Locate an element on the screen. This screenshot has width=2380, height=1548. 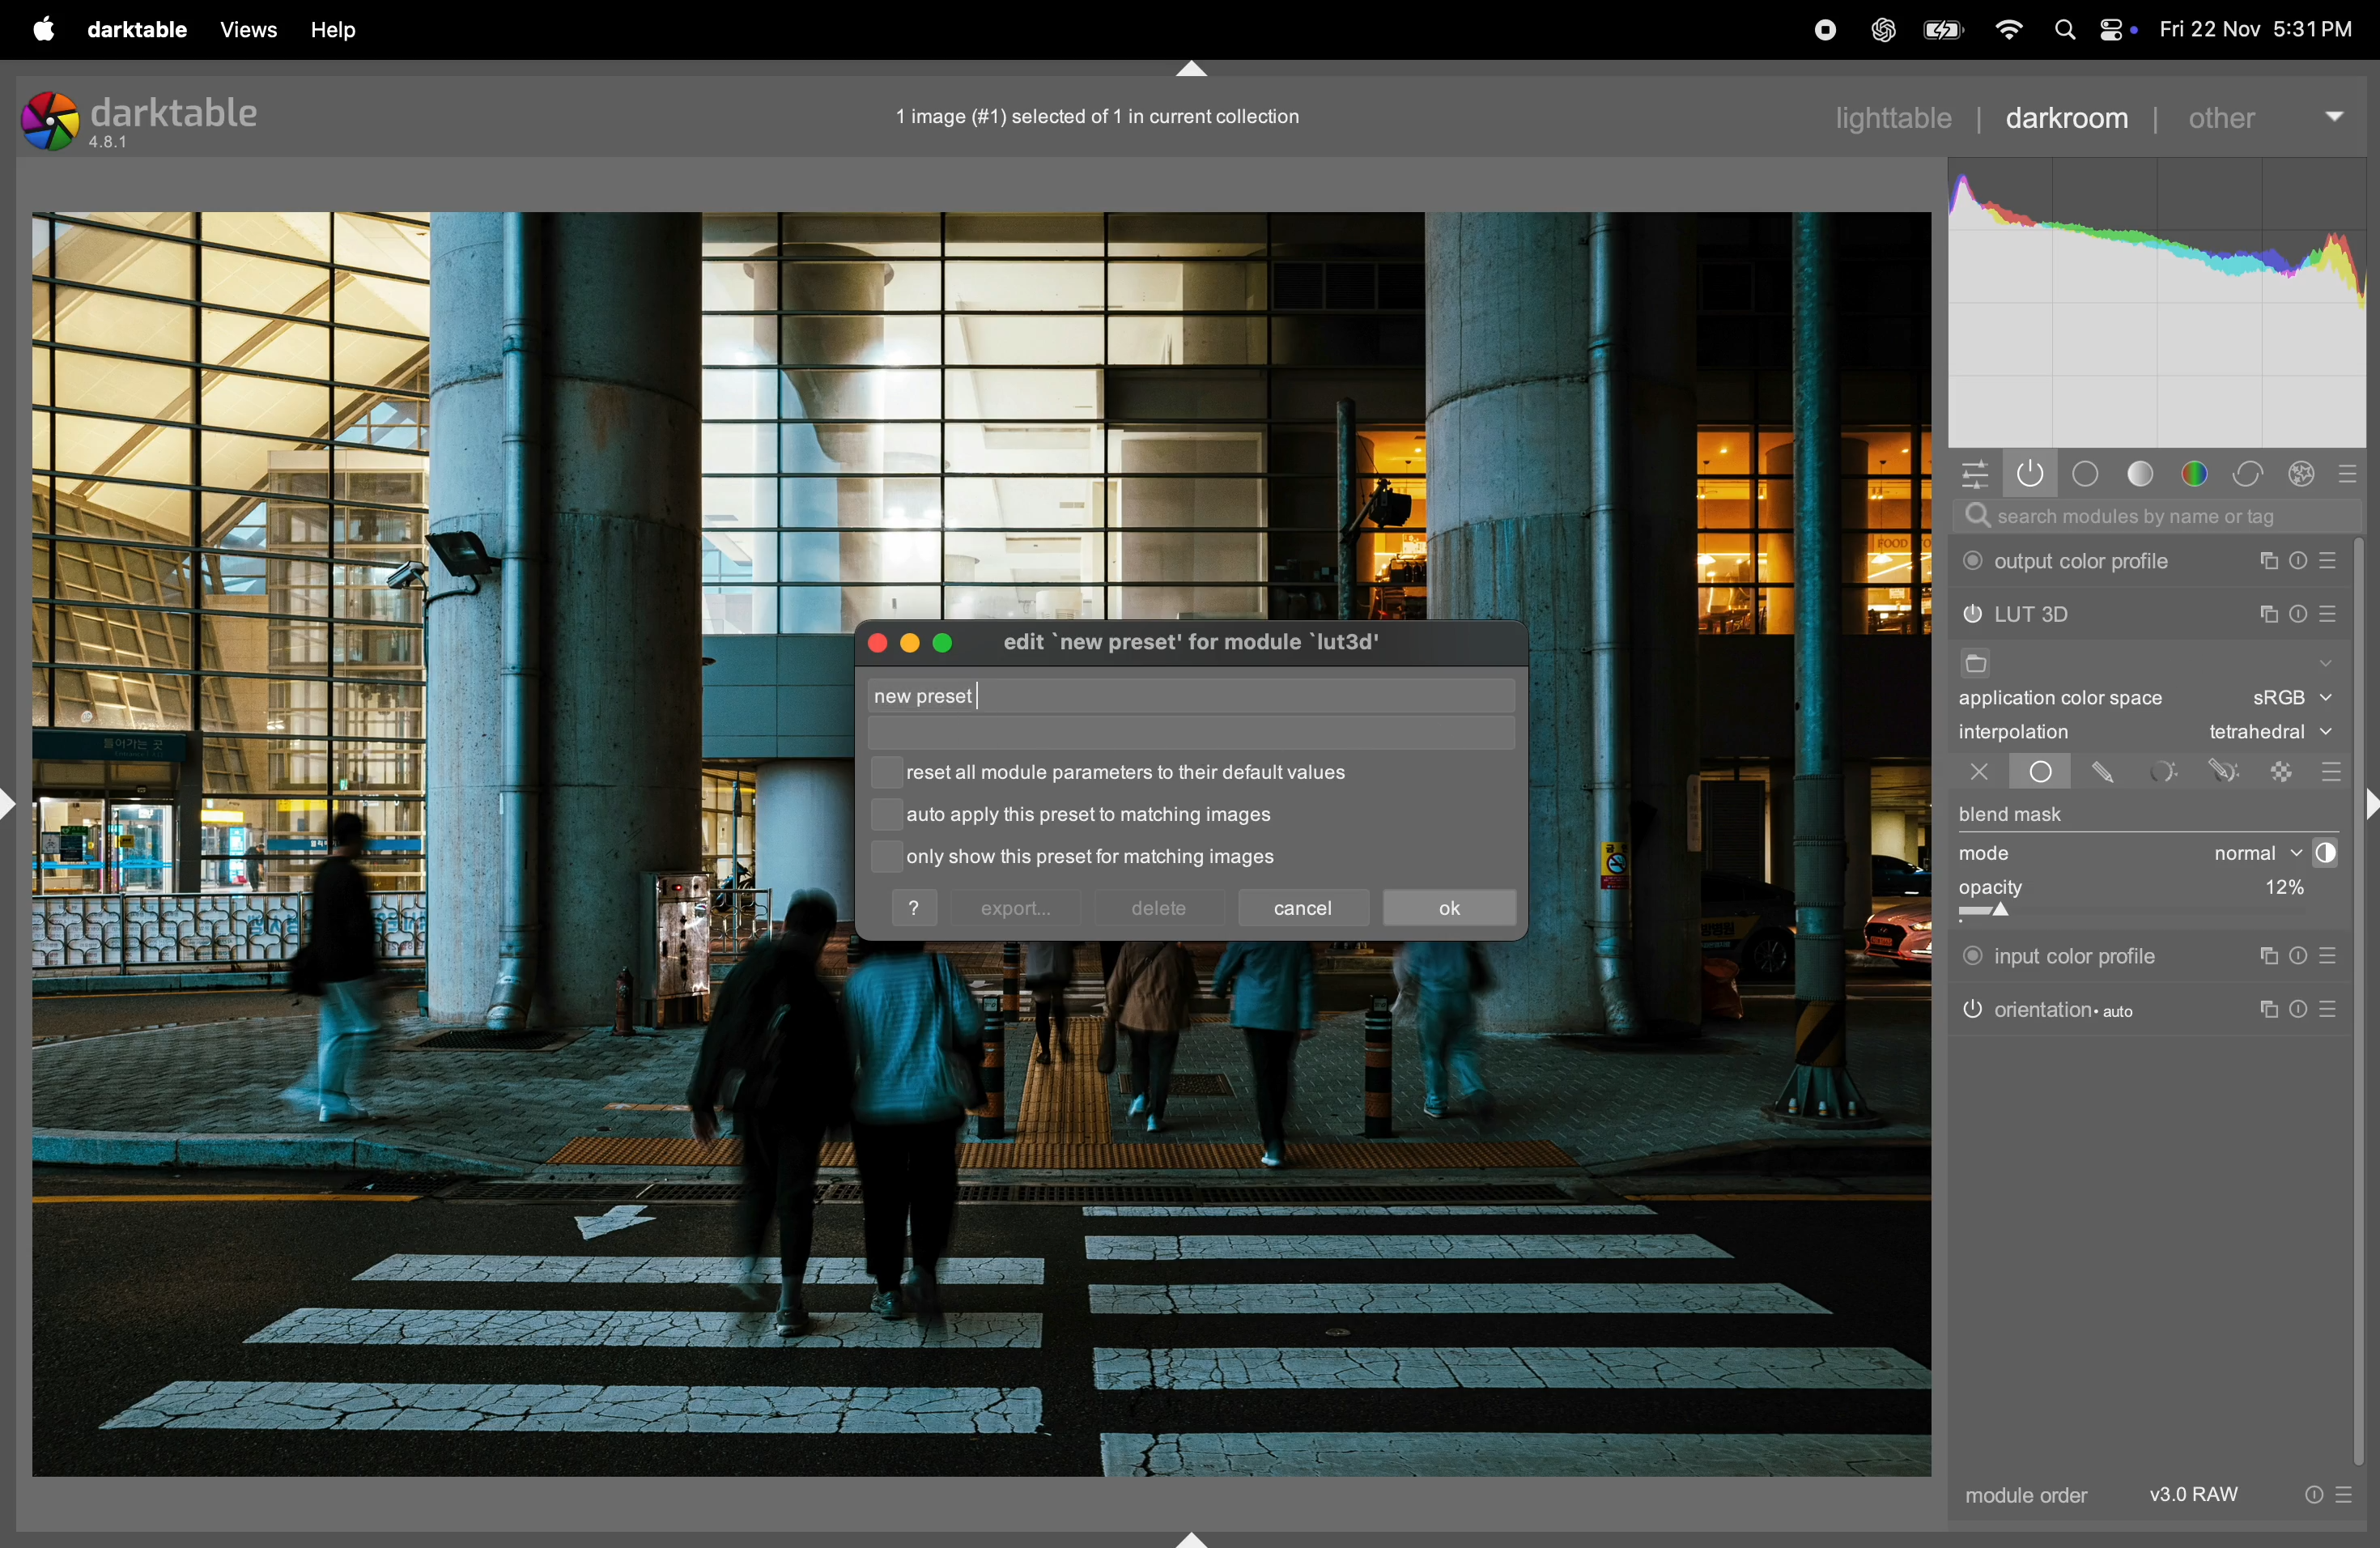
chatgpt is located at coordinates (1882, 32).